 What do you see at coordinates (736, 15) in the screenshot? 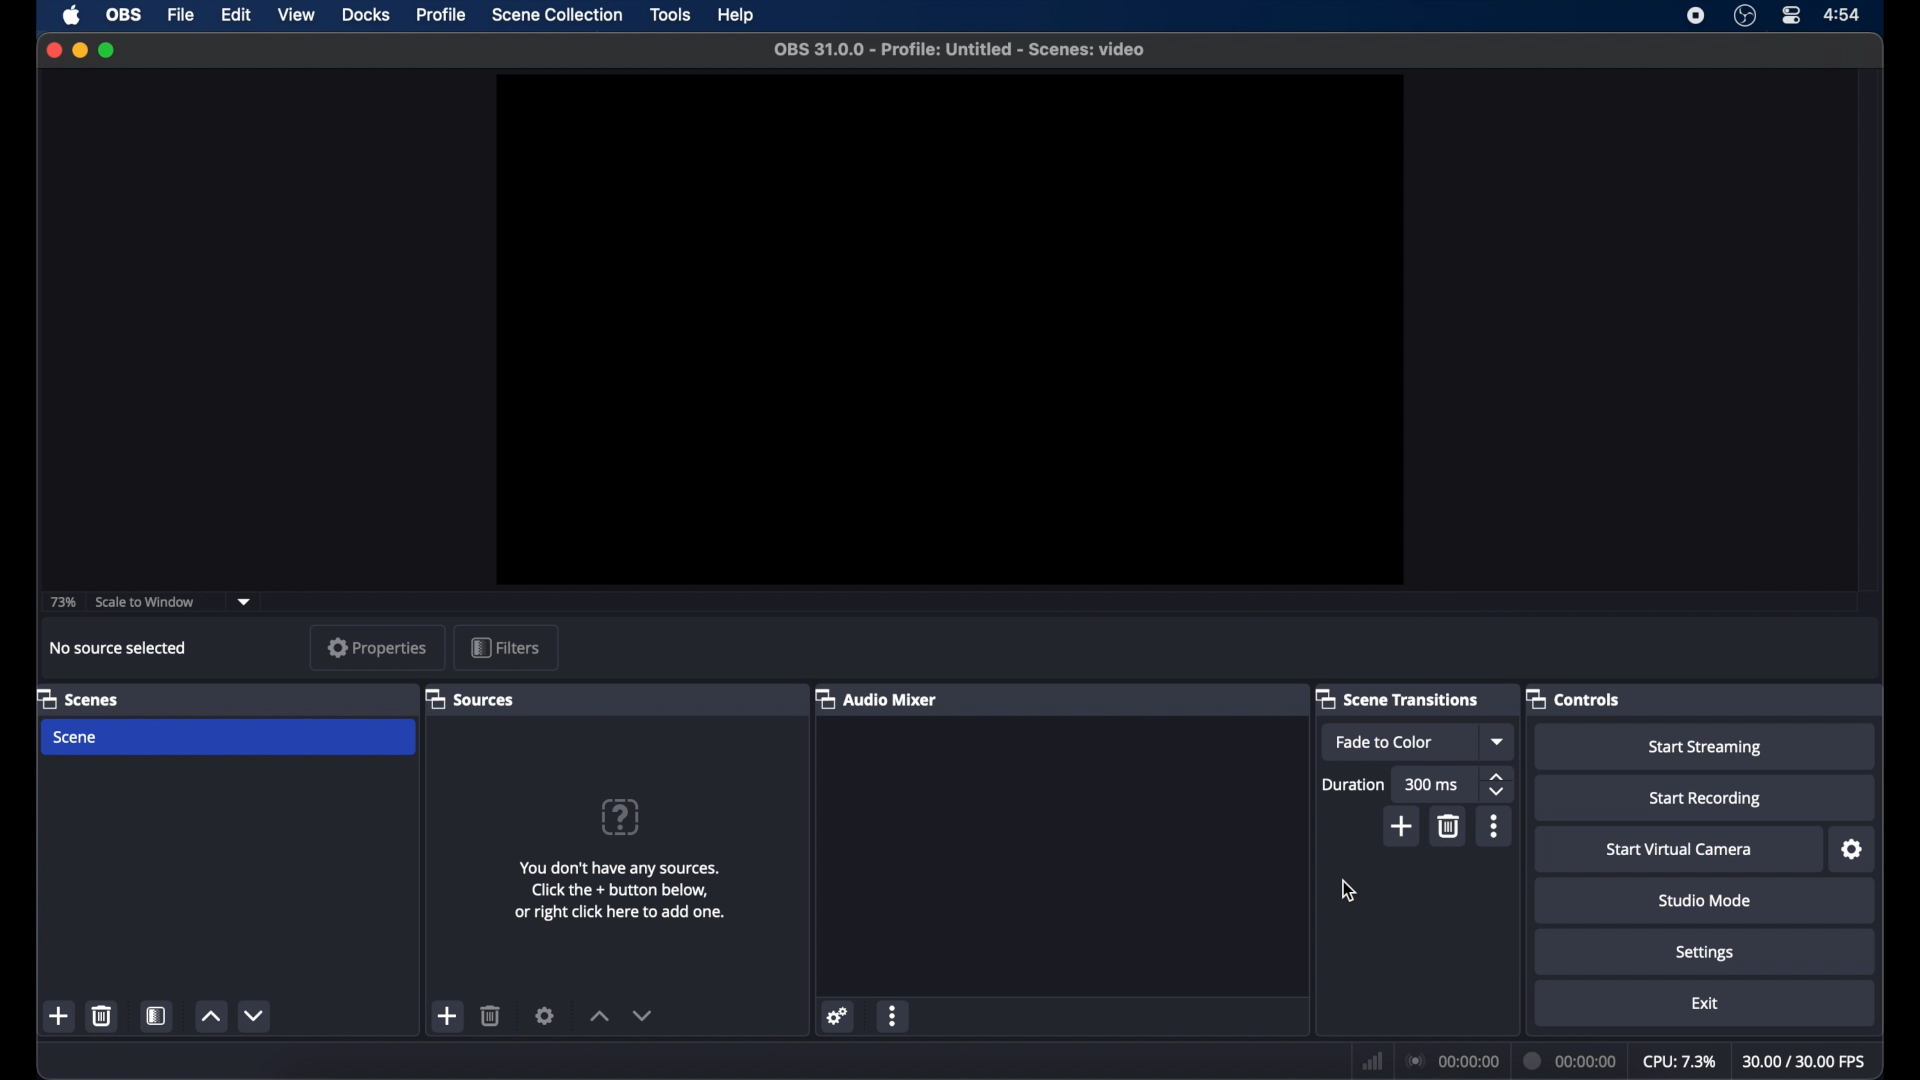
I see `help` at bounding box center [736, 15].